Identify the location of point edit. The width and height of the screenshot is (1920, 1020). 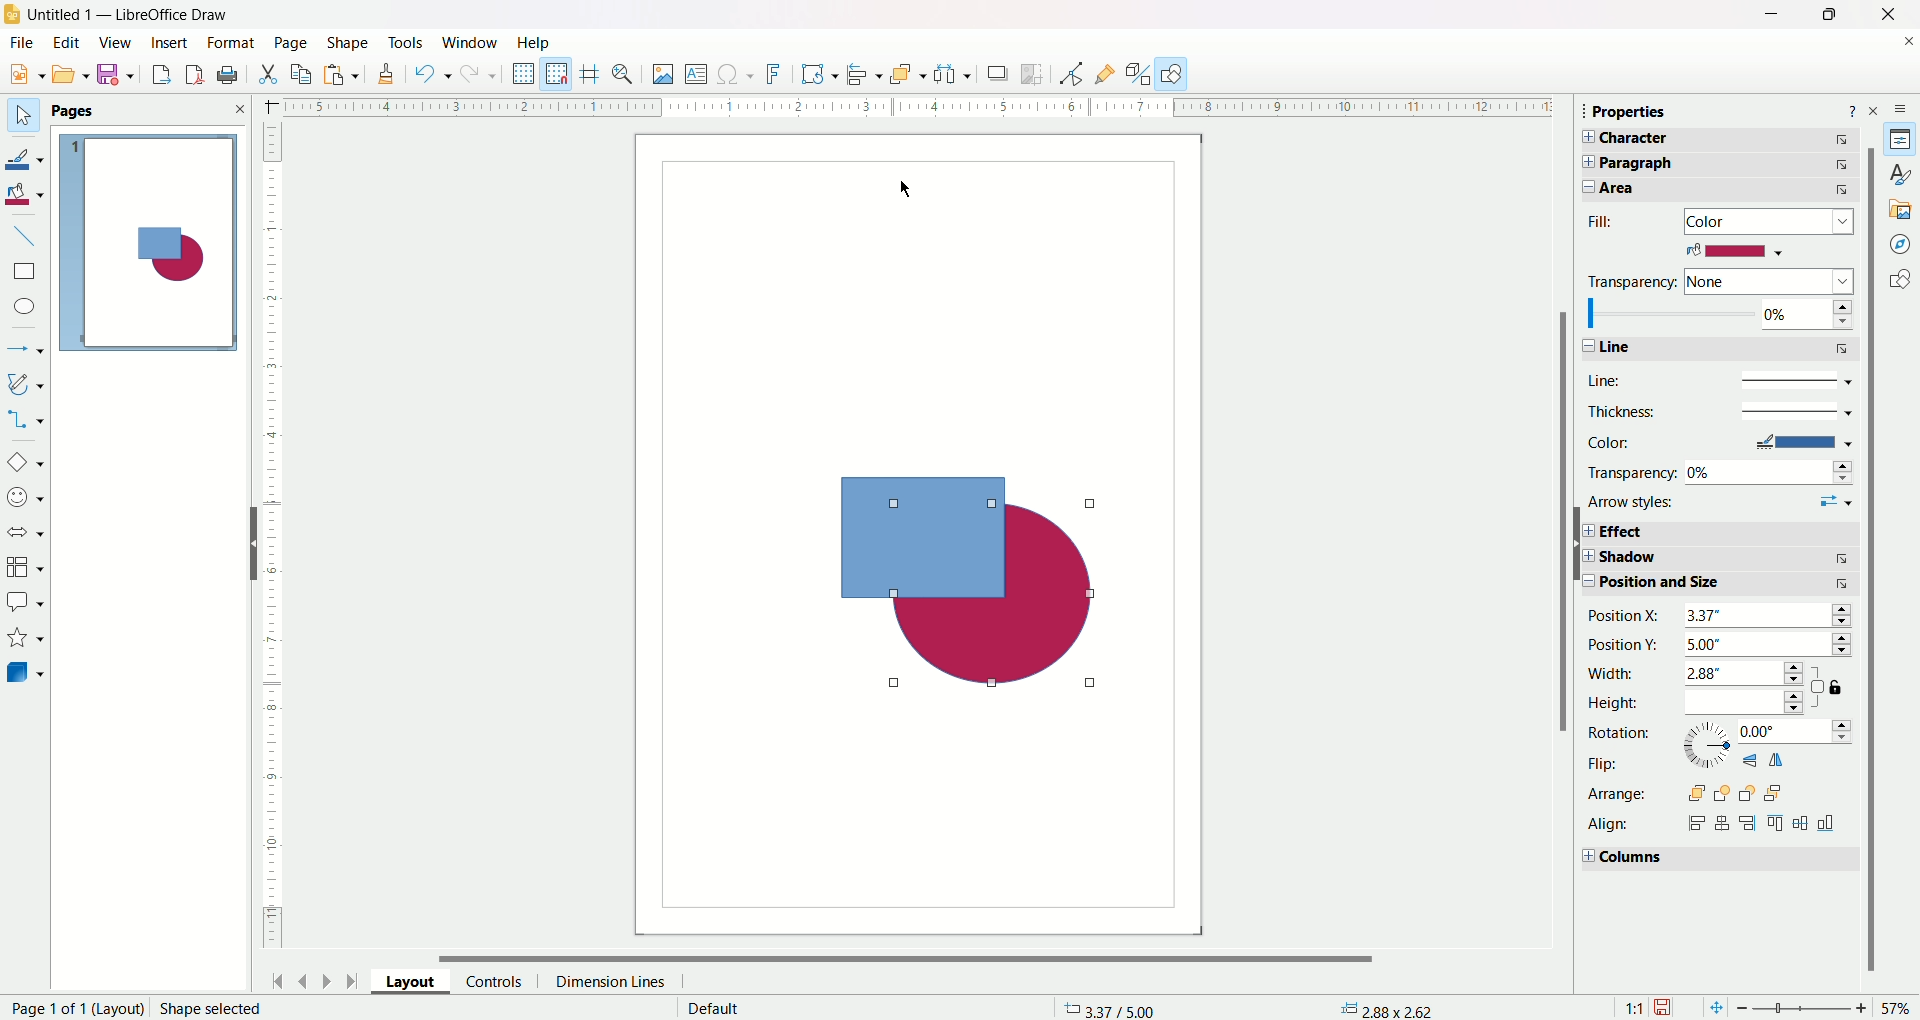
(1065, 73).